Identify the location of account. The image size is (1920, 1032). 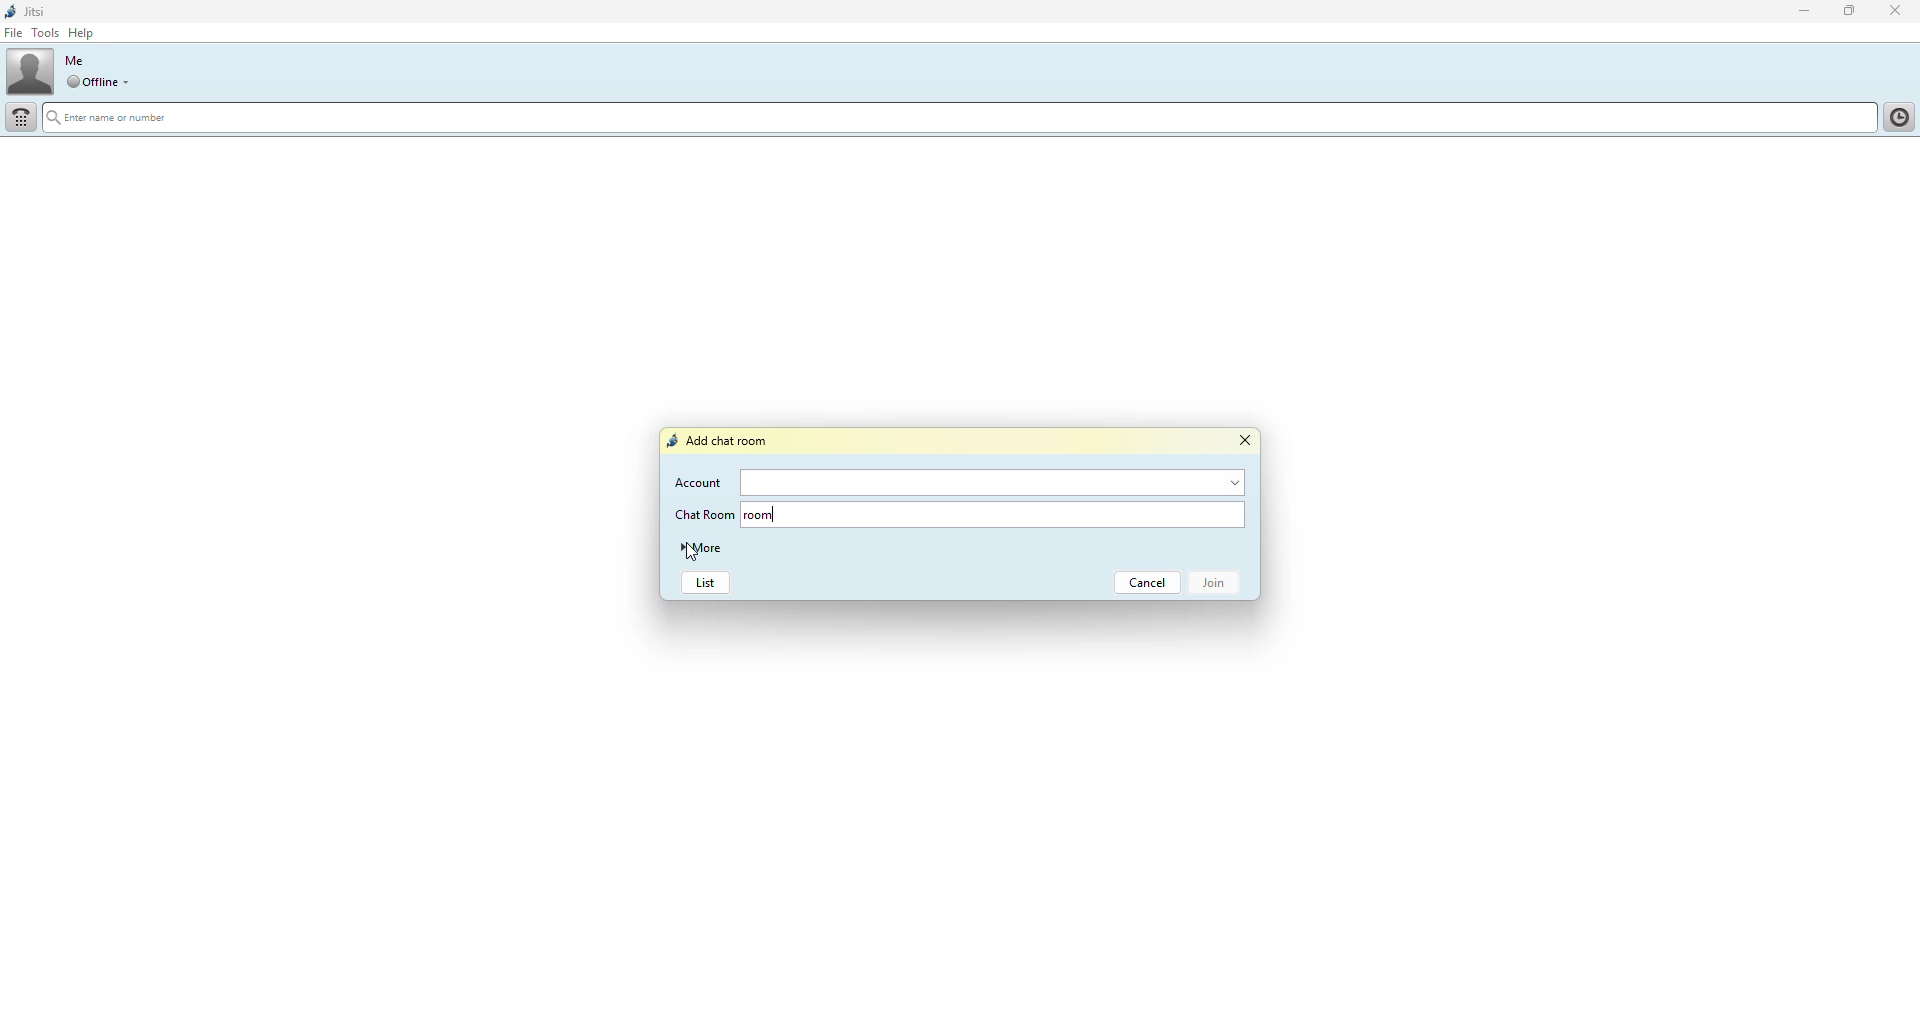
(992, 481).